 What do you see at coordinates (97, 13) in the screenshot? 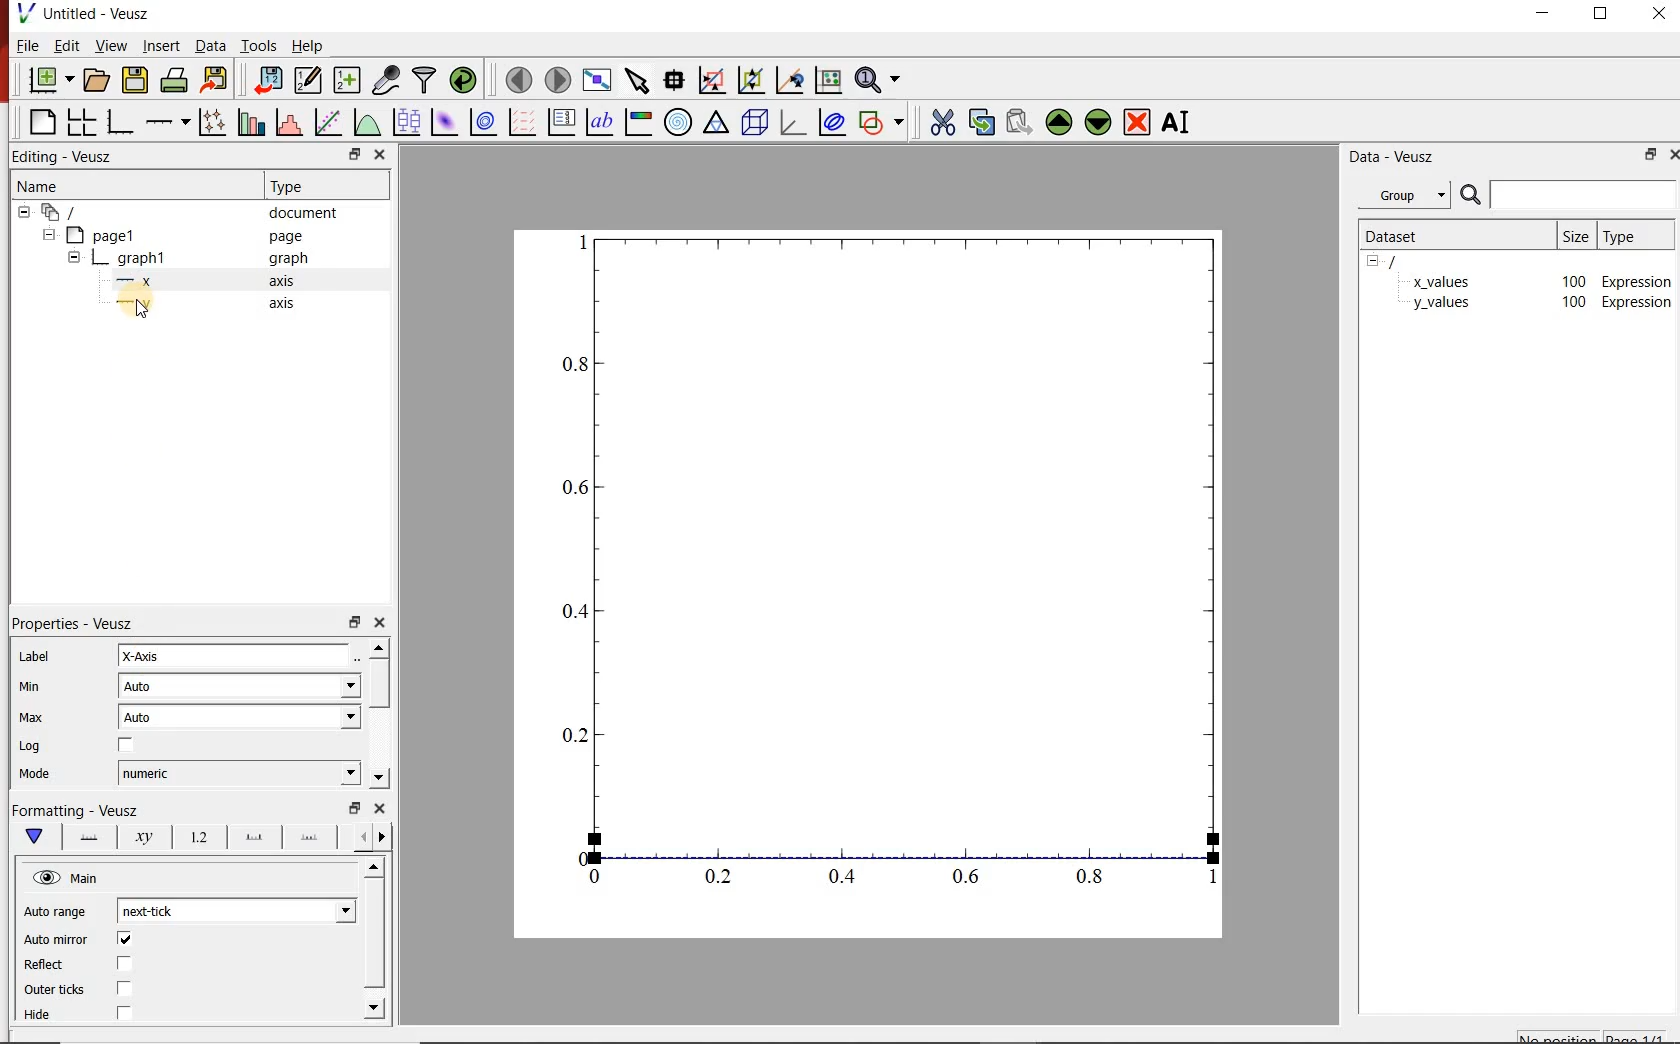
I see `Untitled - Veusz` at bounding box center [97, 13].